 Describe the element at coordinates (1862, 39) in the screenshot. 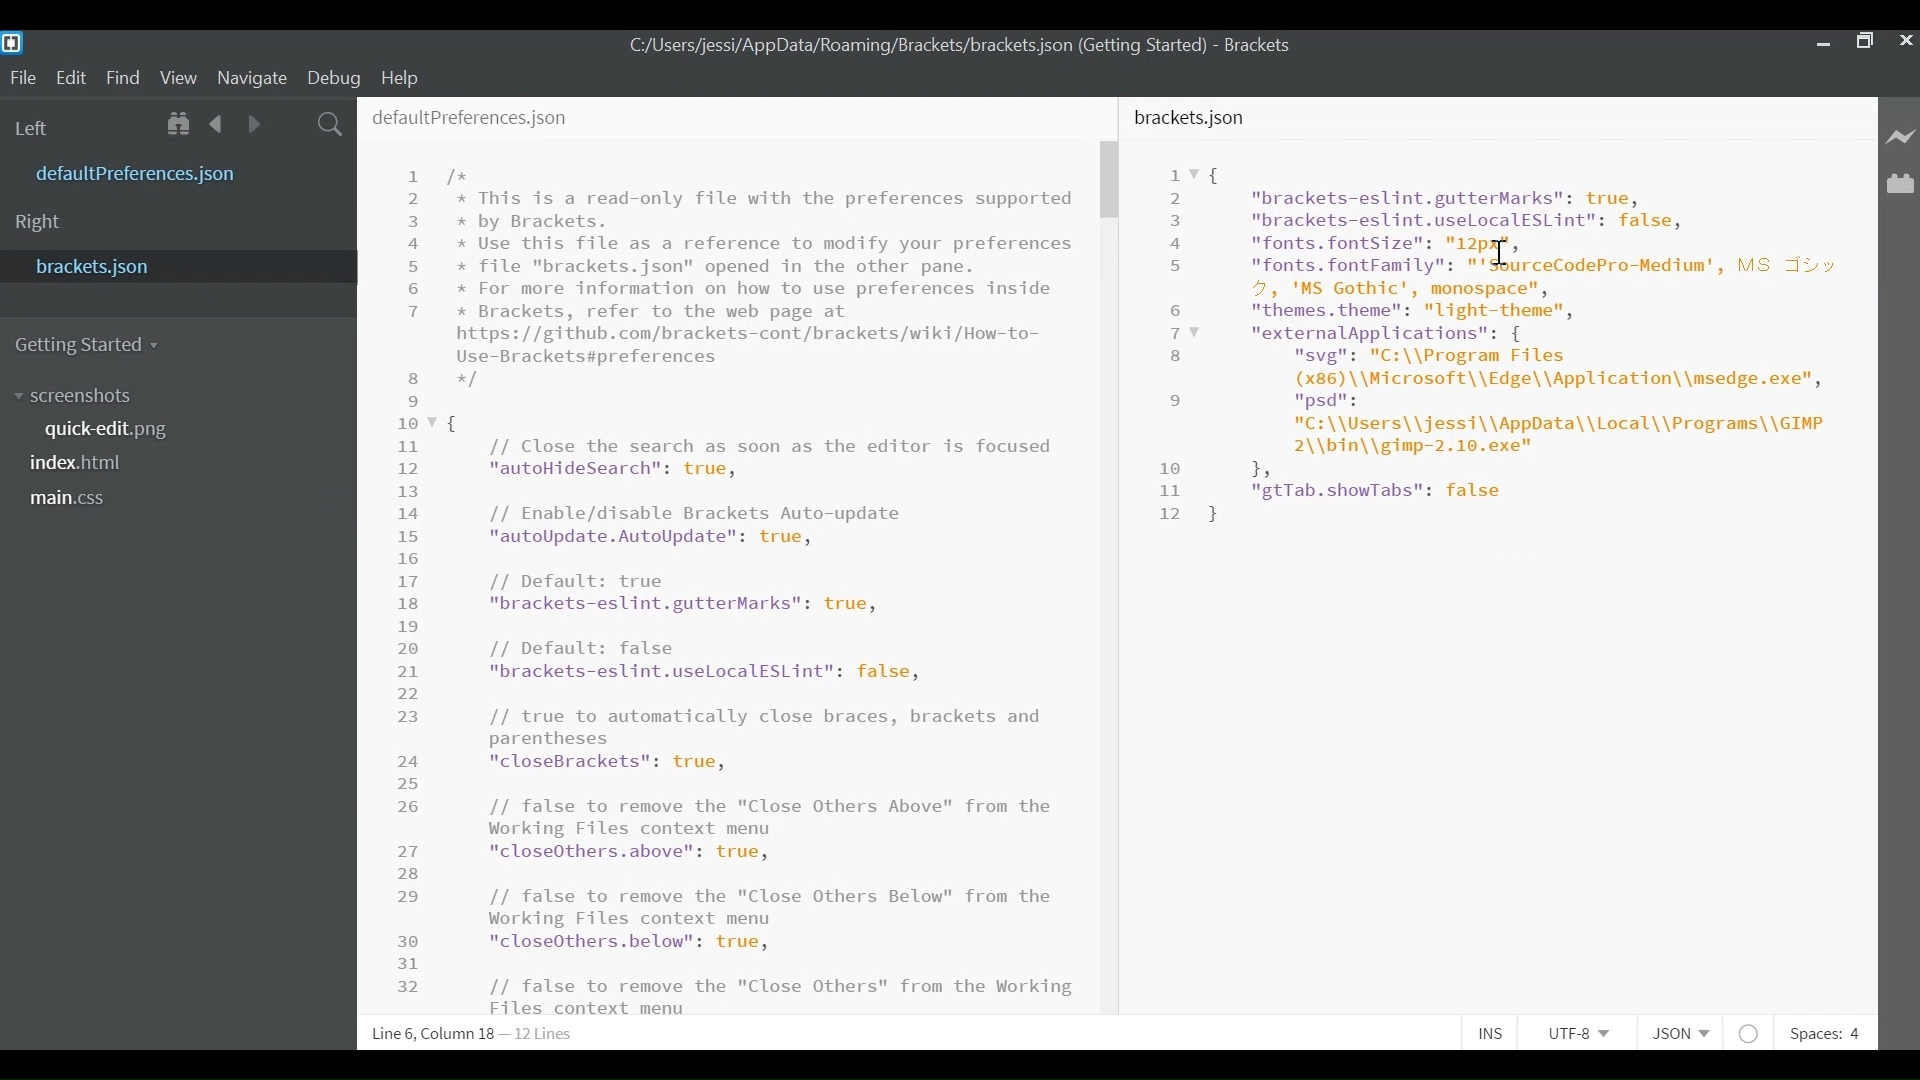

I see `Restore` at that location.